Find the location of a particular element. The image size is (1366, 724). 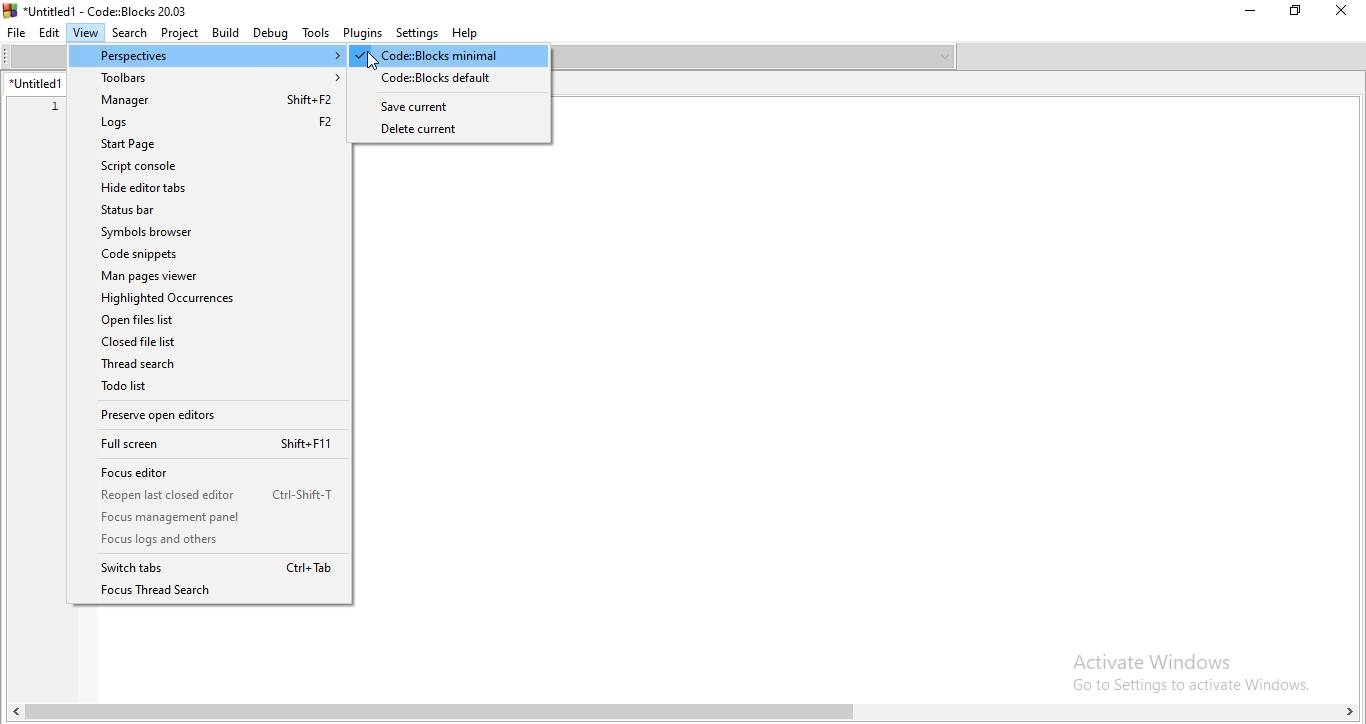

Logs  is located at coordinates (209, 122).